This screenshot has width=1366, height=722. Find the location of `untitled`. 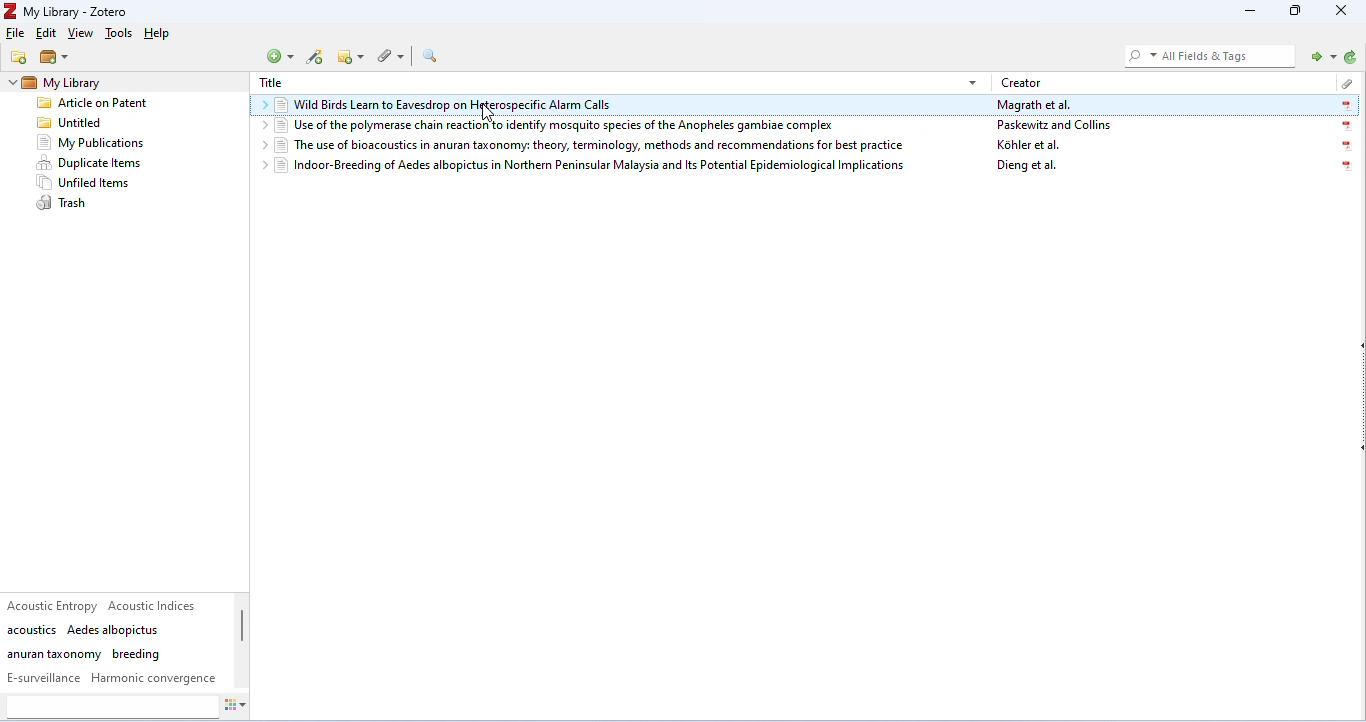

untitled is located at coordinates (70, 124).